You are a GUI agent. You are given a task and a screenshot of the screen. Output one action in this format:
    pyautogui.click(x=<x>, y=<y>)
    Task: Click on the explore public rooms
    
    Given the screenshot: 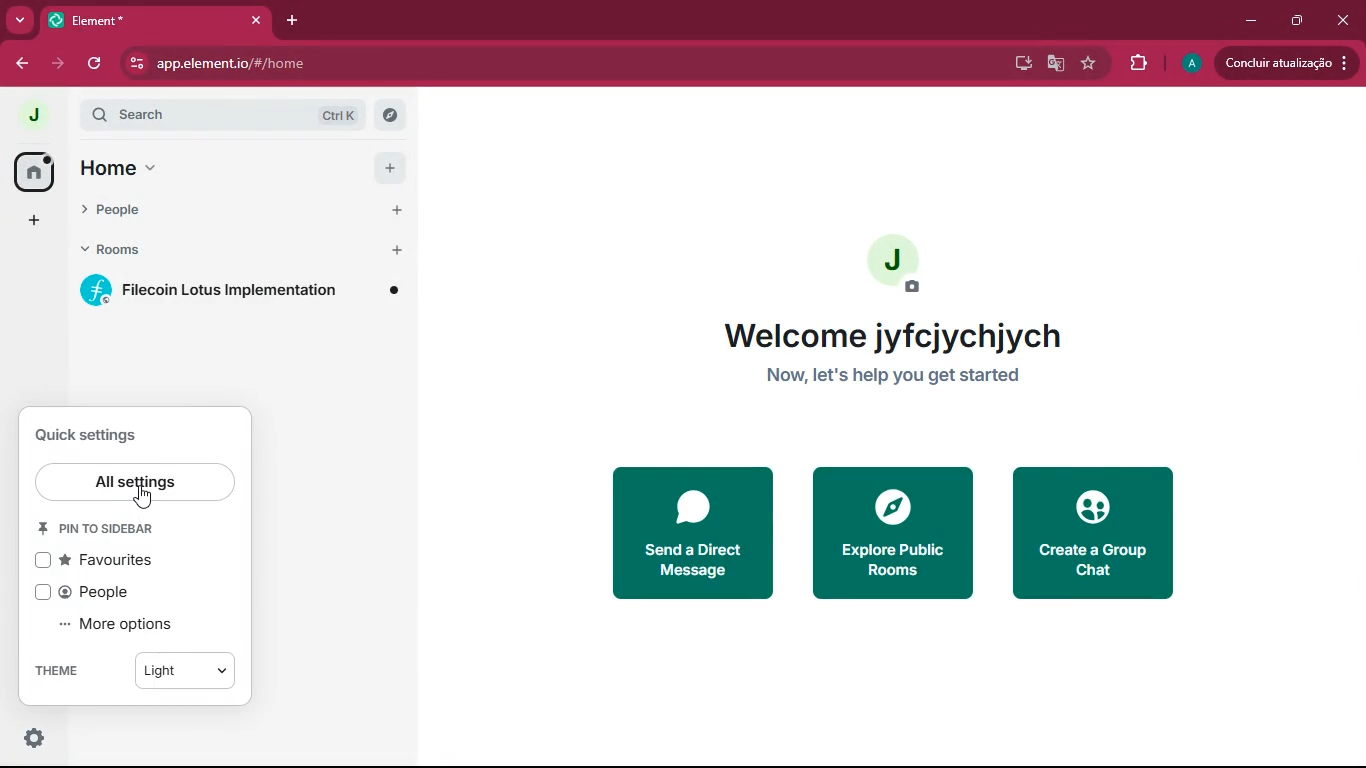 What is the action you would take?
    pyautogui.click(x=900, y=542)
    